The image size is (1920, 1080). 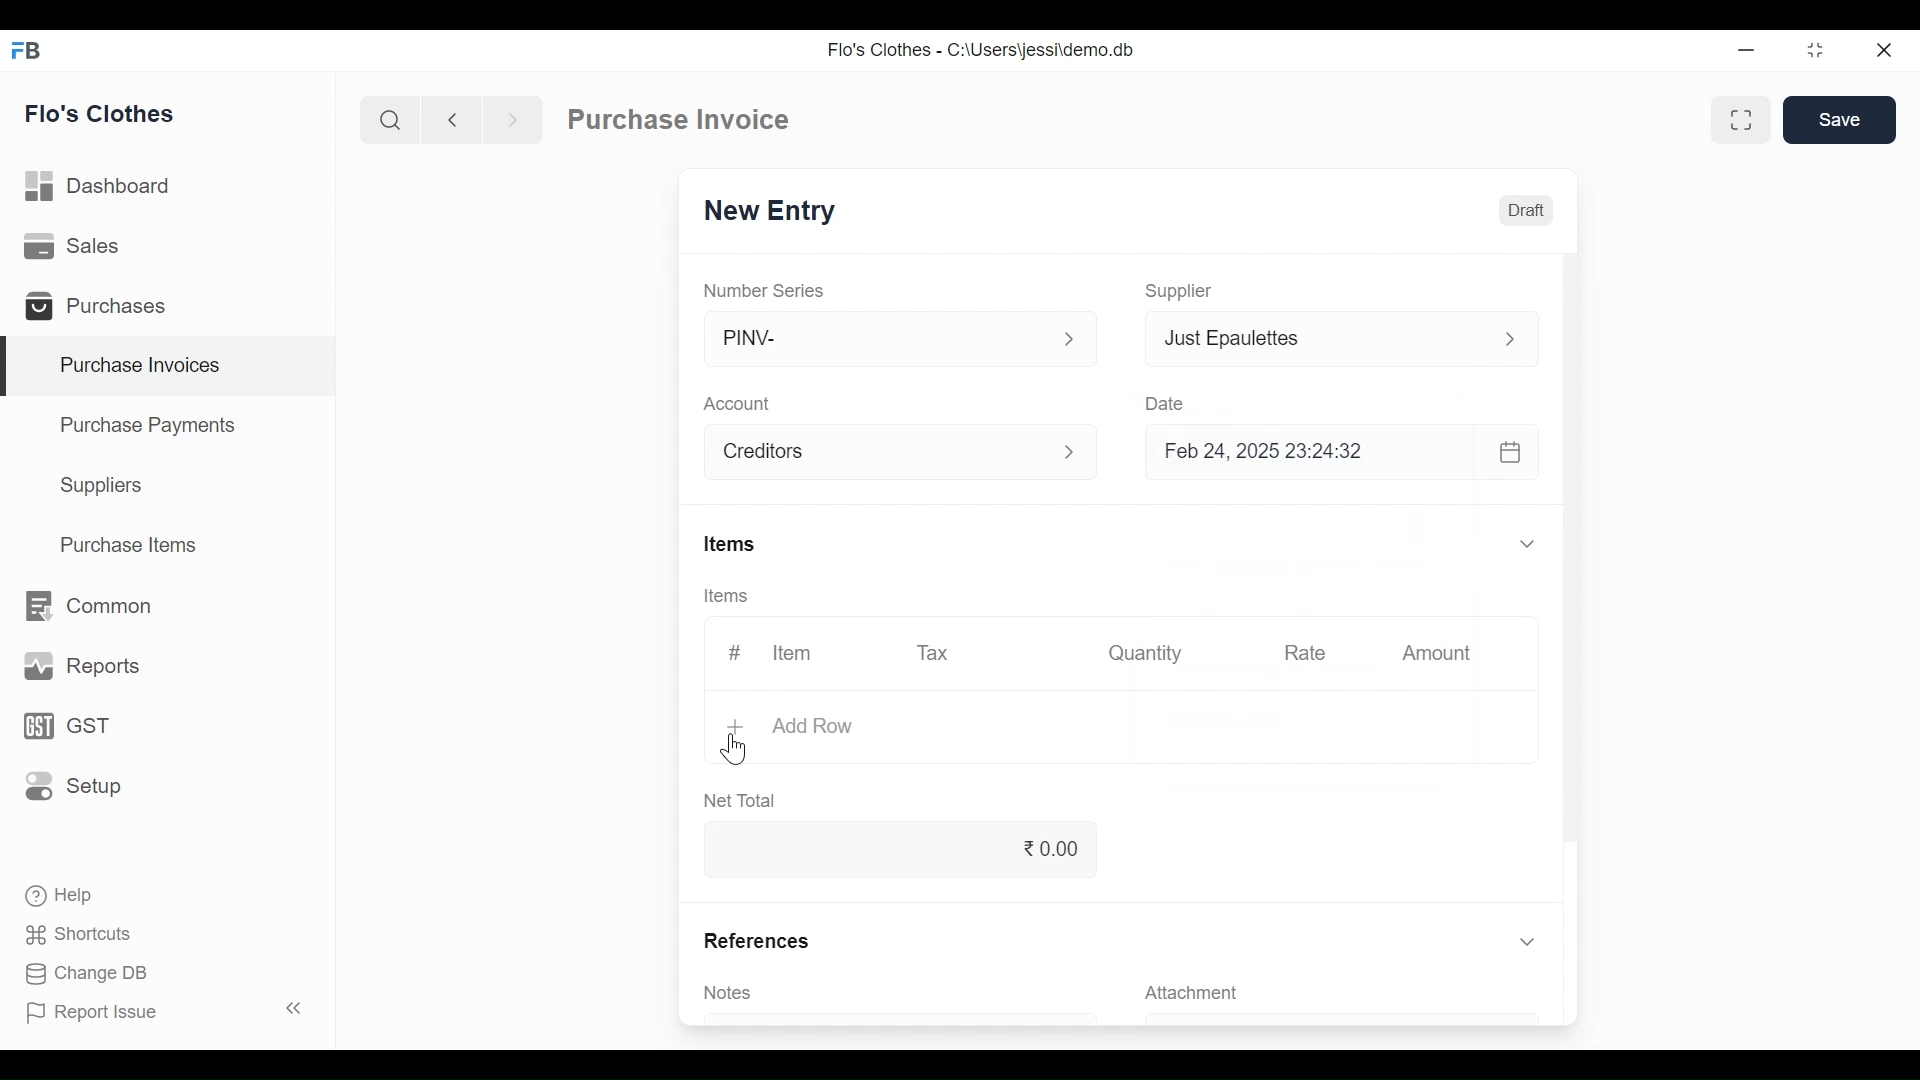 What do you see at coordinates (1748, 51) in the screenshot?
I see `minimize` at bounding box center [1748, 51].